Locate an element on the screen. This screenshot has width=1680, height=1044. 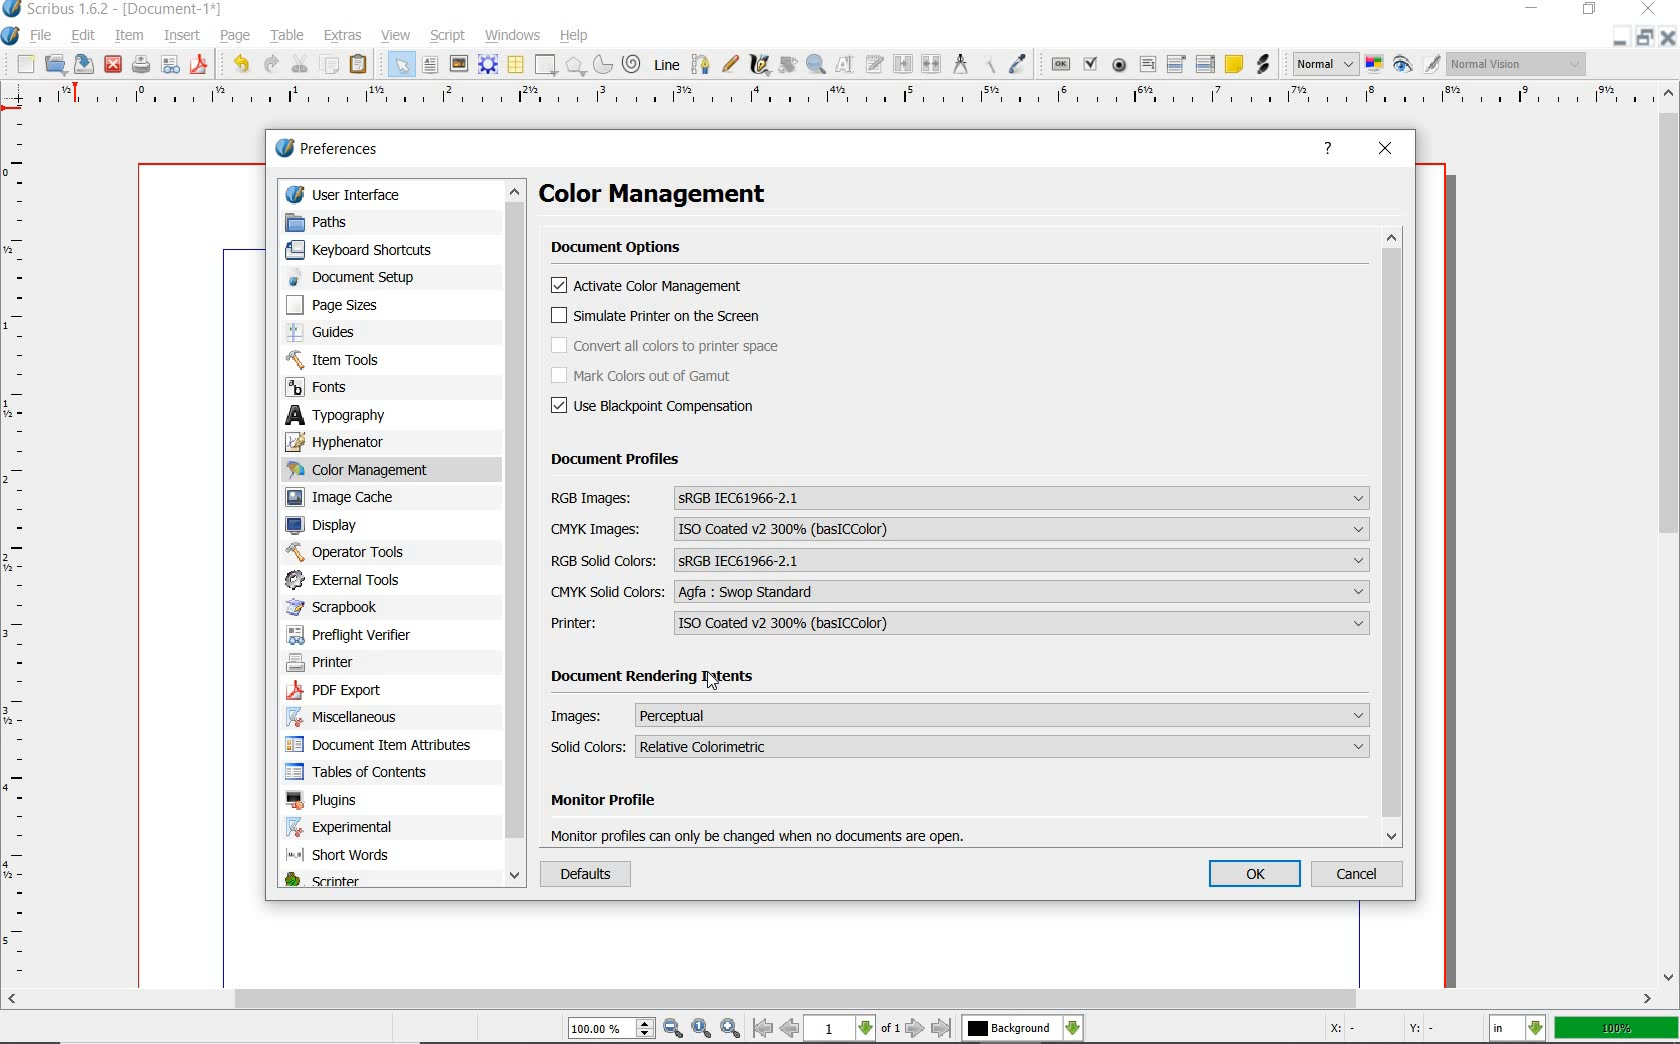
copy is located at coordinates (330, 66).